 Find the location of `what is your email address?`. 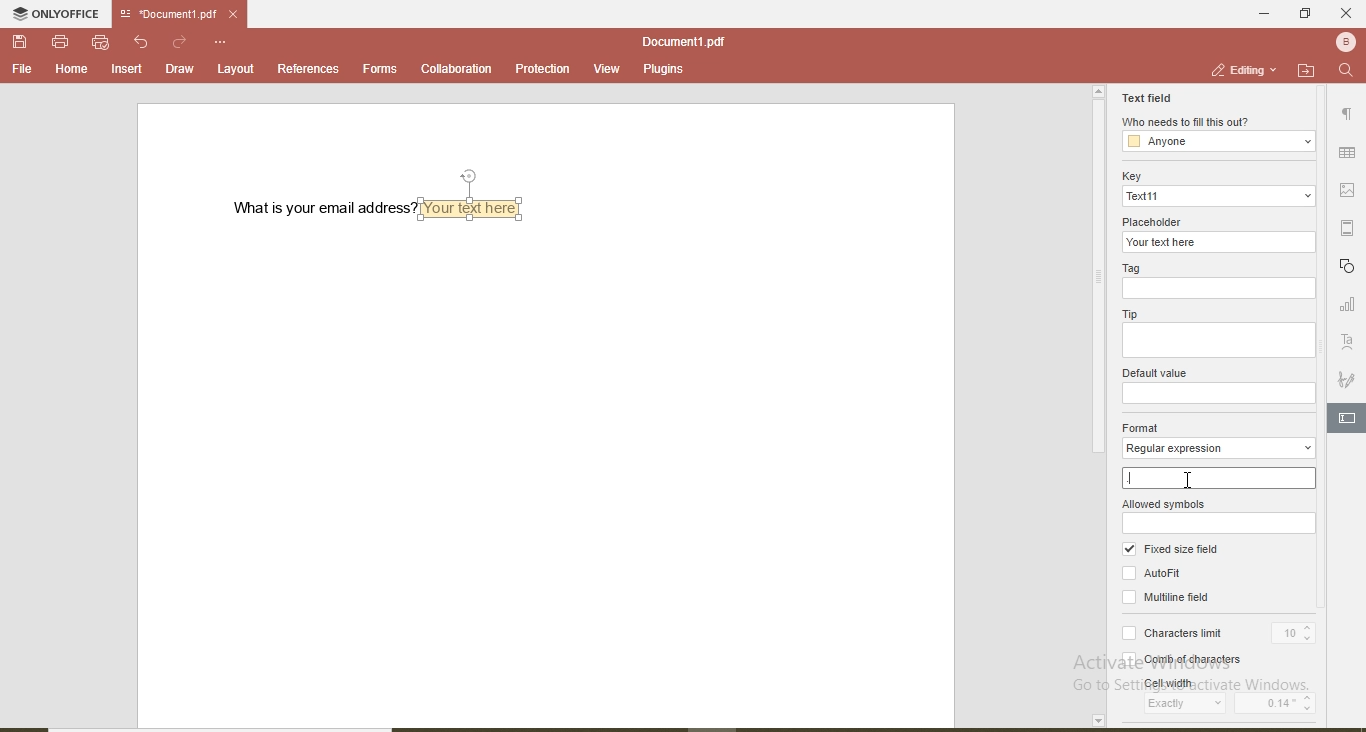

what is your email address? is located at coordinates (316, 208).